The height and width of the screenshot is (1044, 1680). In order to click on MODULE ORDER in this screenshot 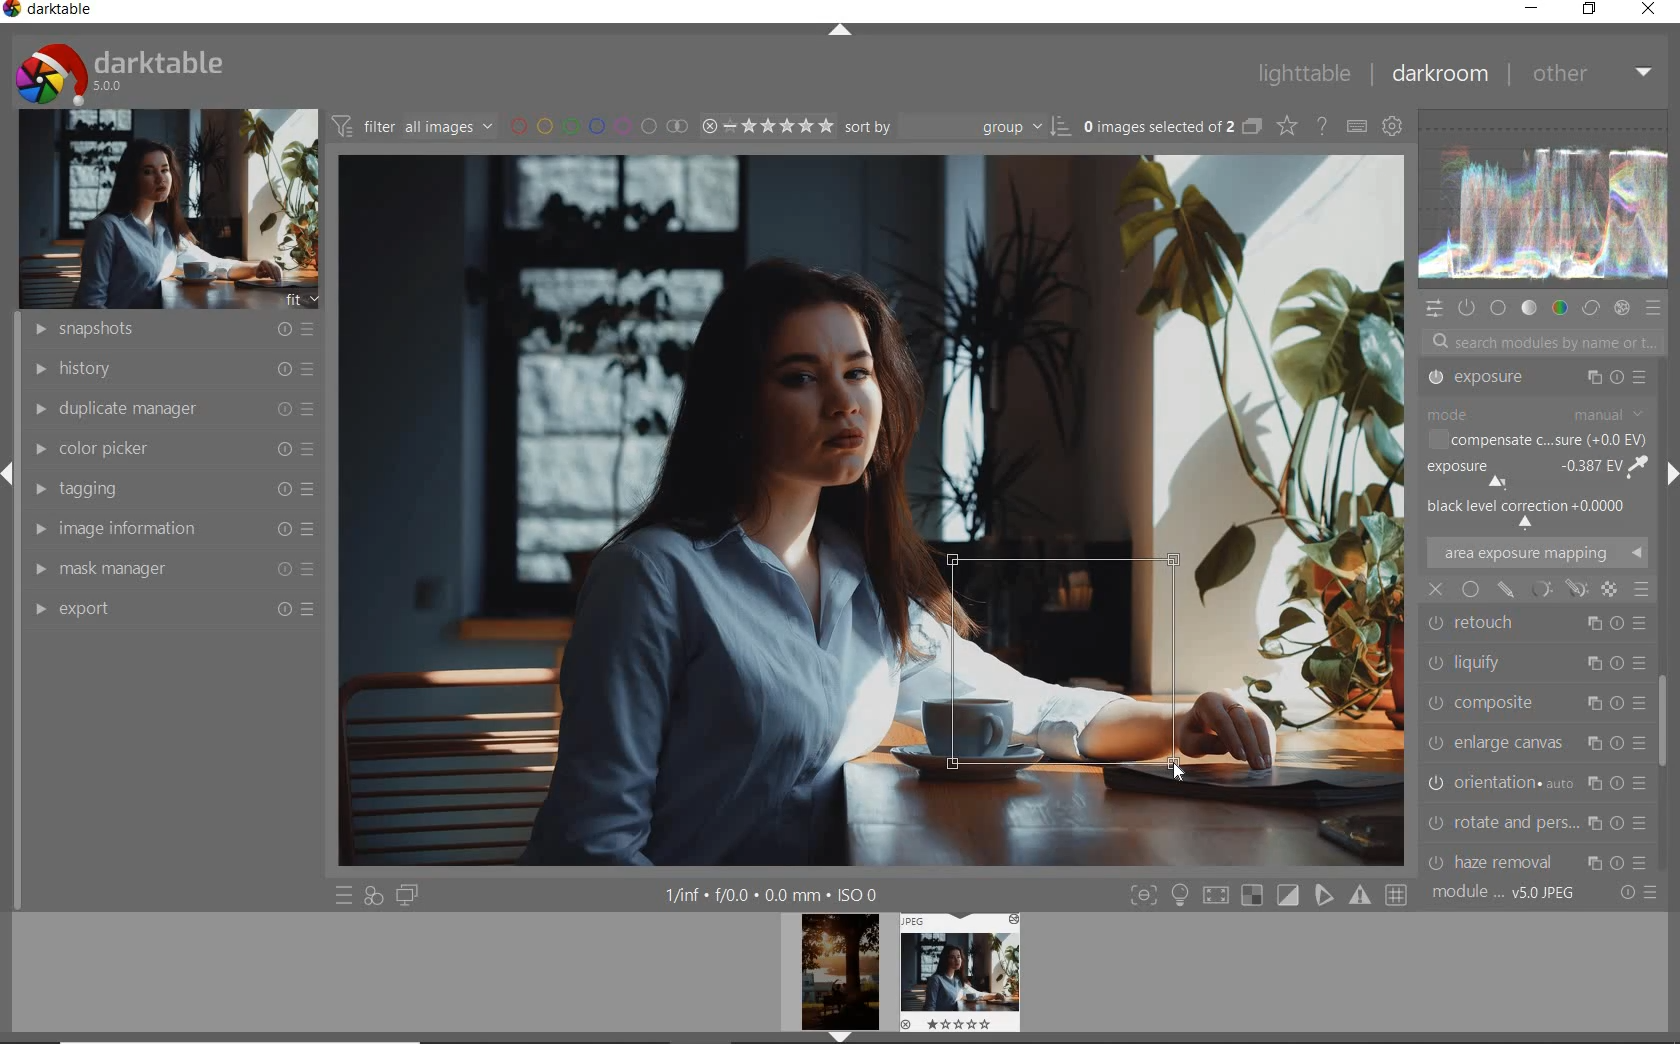, I will do `click(1505, 894)`.